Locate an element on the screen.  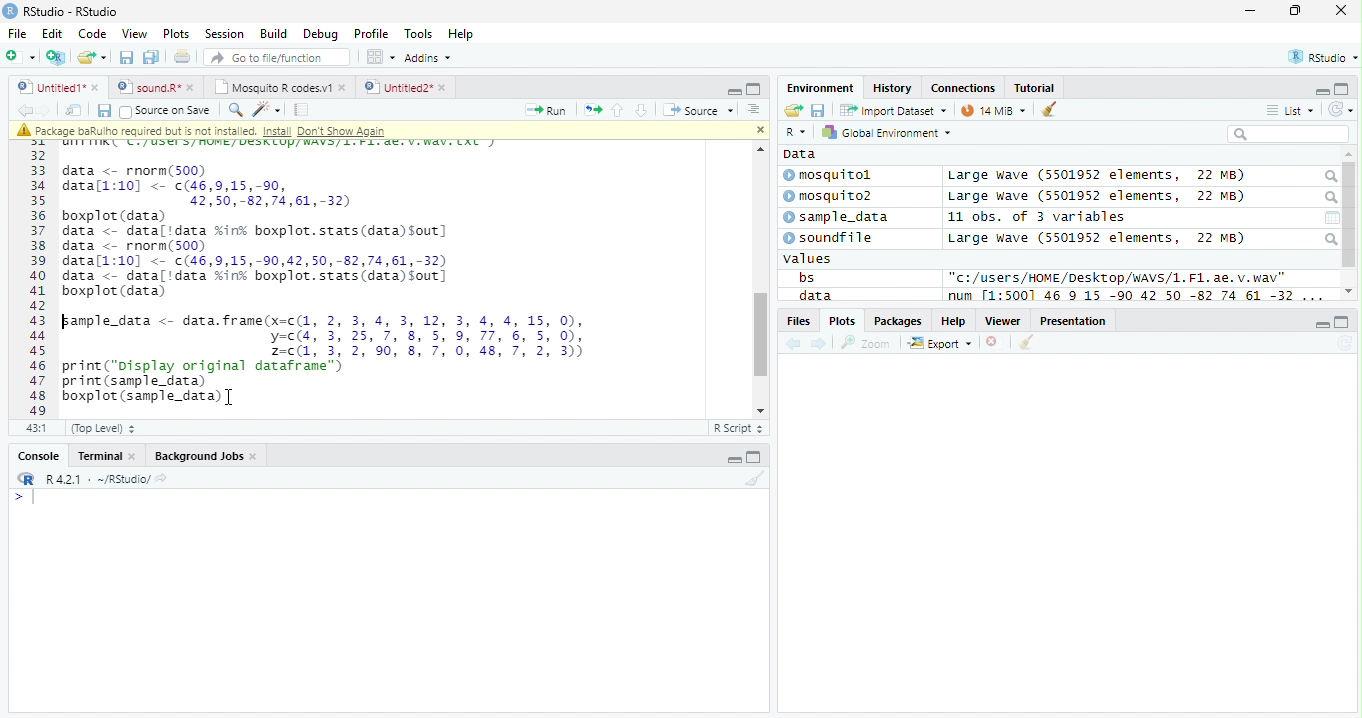
Go backward is located at coordinates (794, 345).